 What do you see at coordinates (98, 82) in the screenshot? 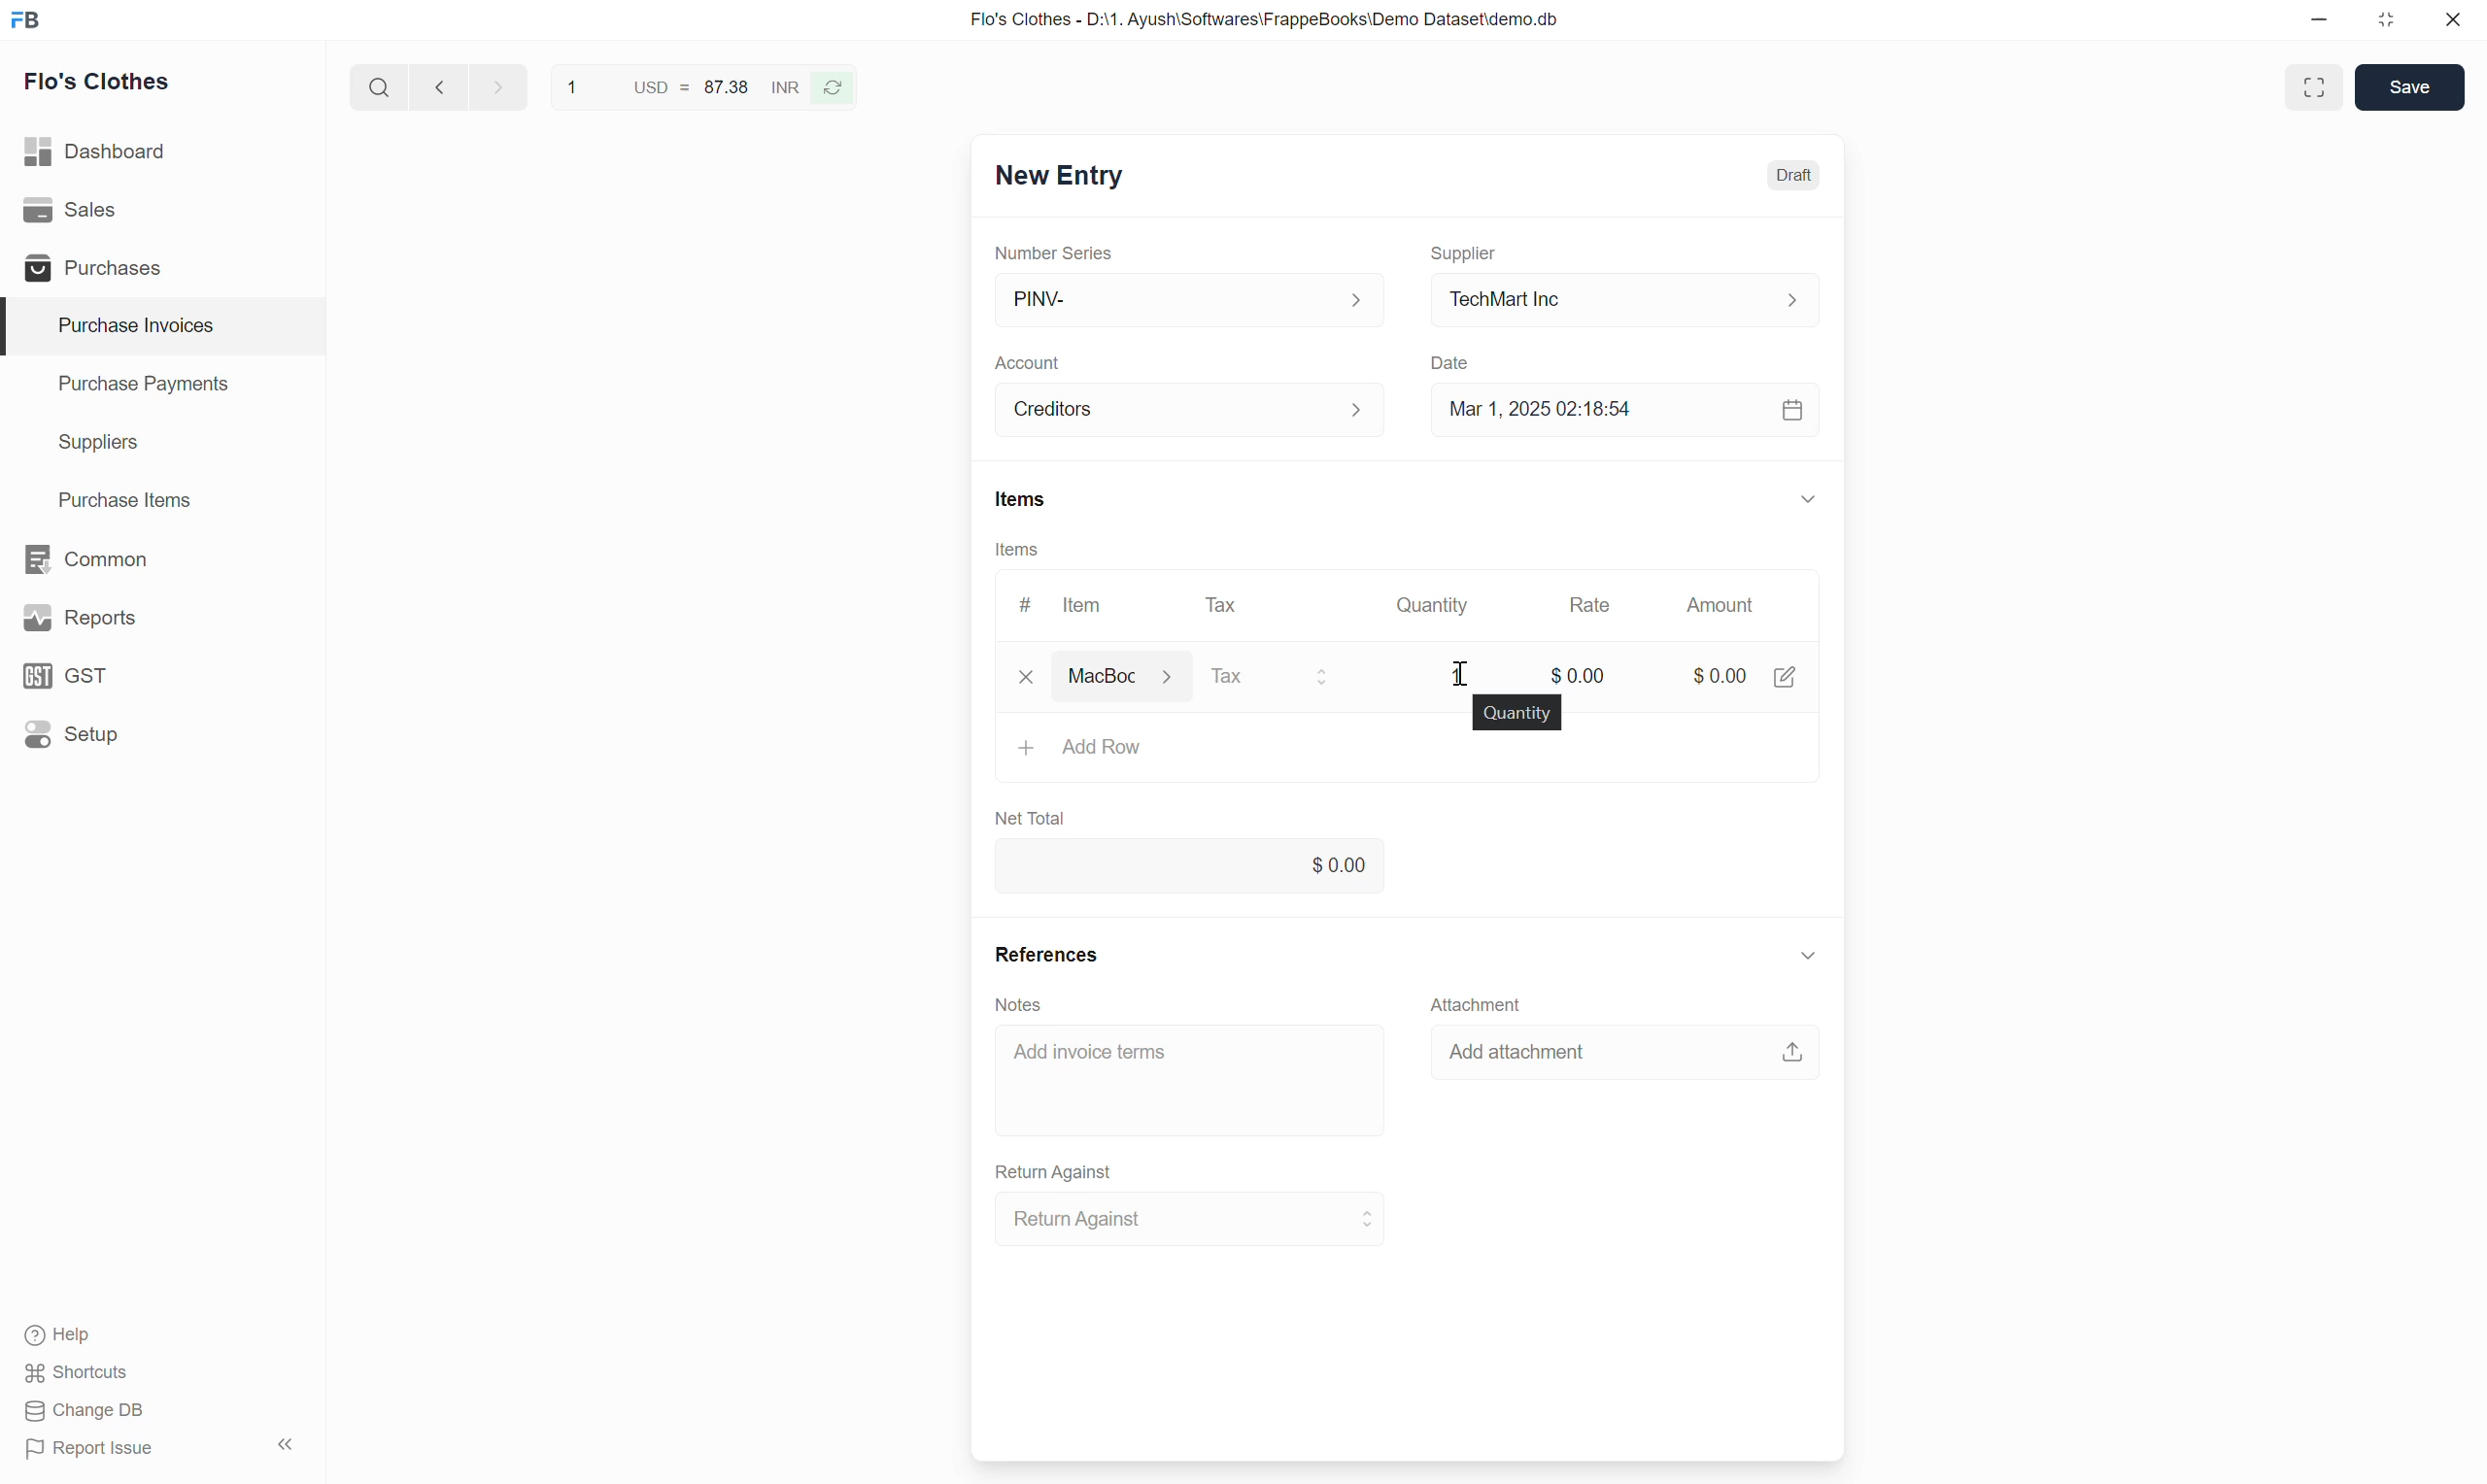
I see `Flo's Clothes` at bounding box center [98, 82].